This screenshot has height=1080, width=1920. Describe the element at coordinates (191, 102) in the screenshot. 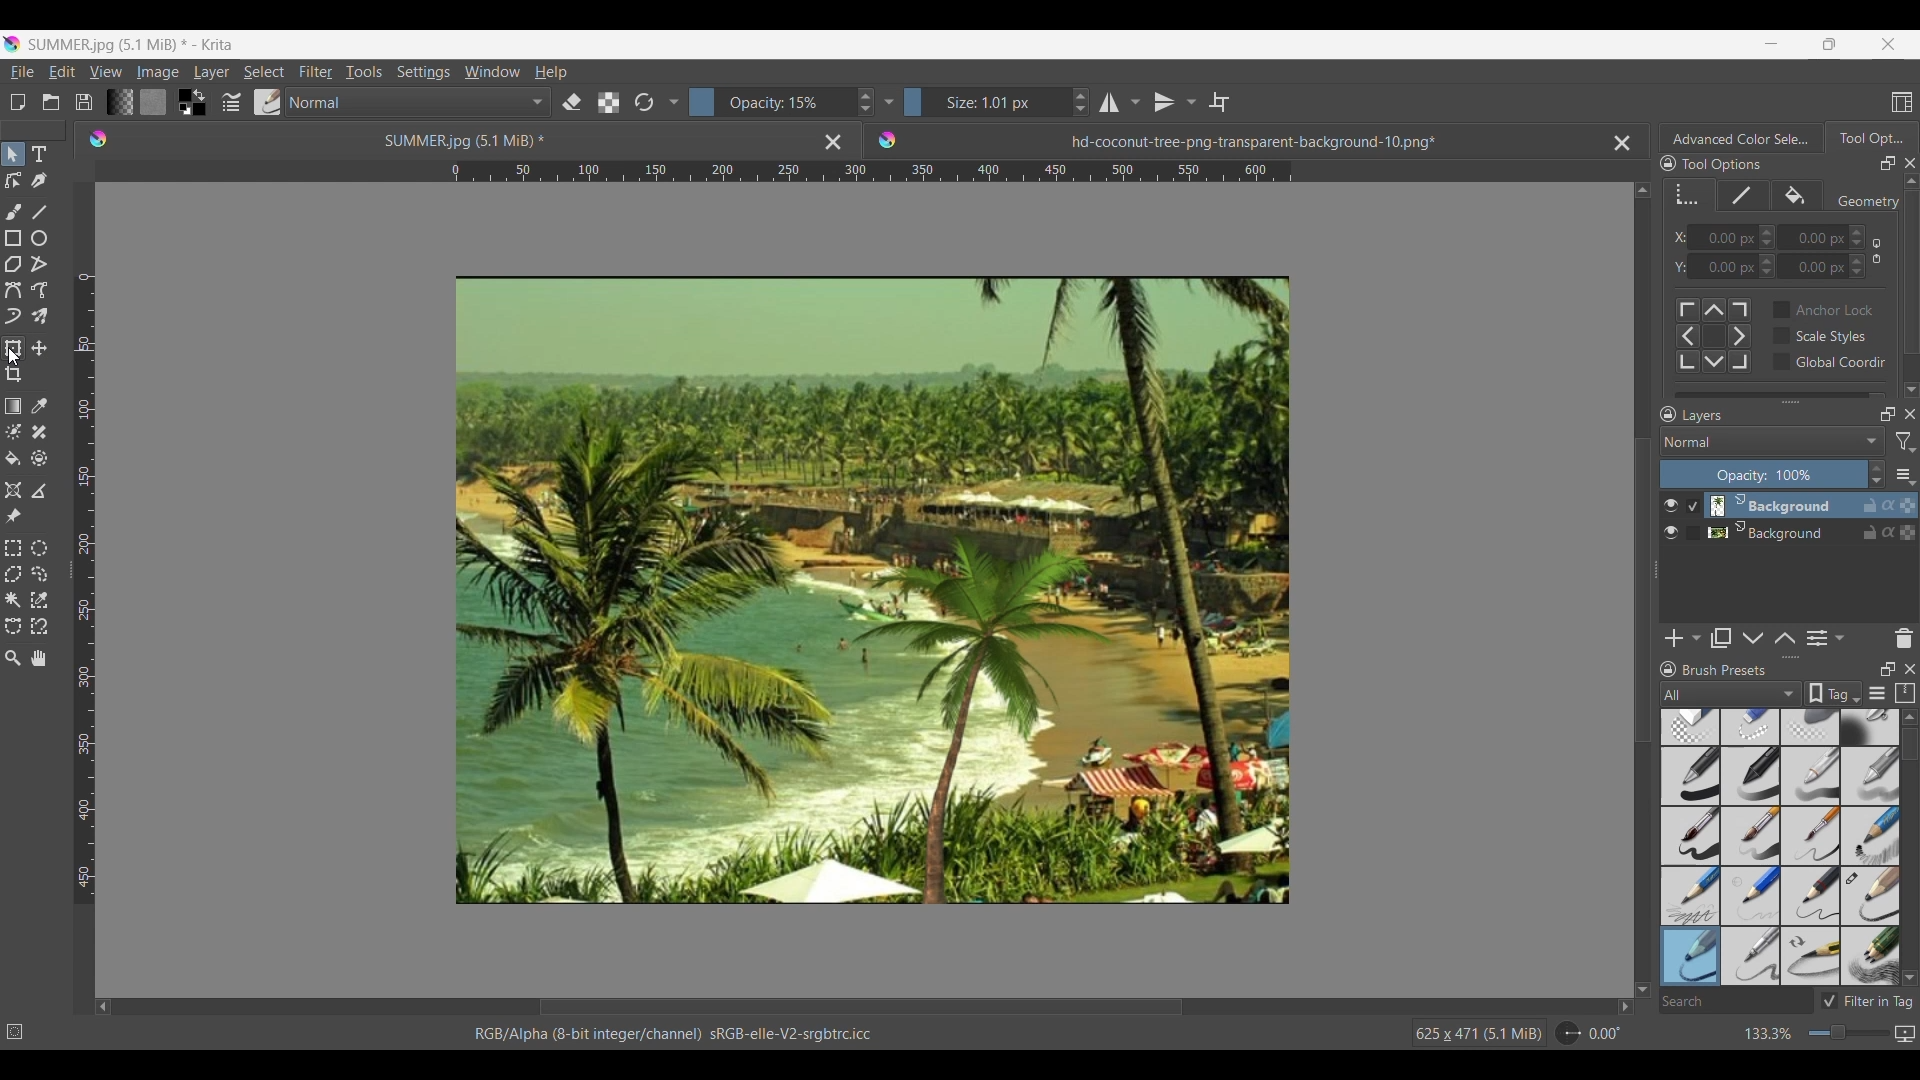

I see `Background/Foreground color selector` at that location.